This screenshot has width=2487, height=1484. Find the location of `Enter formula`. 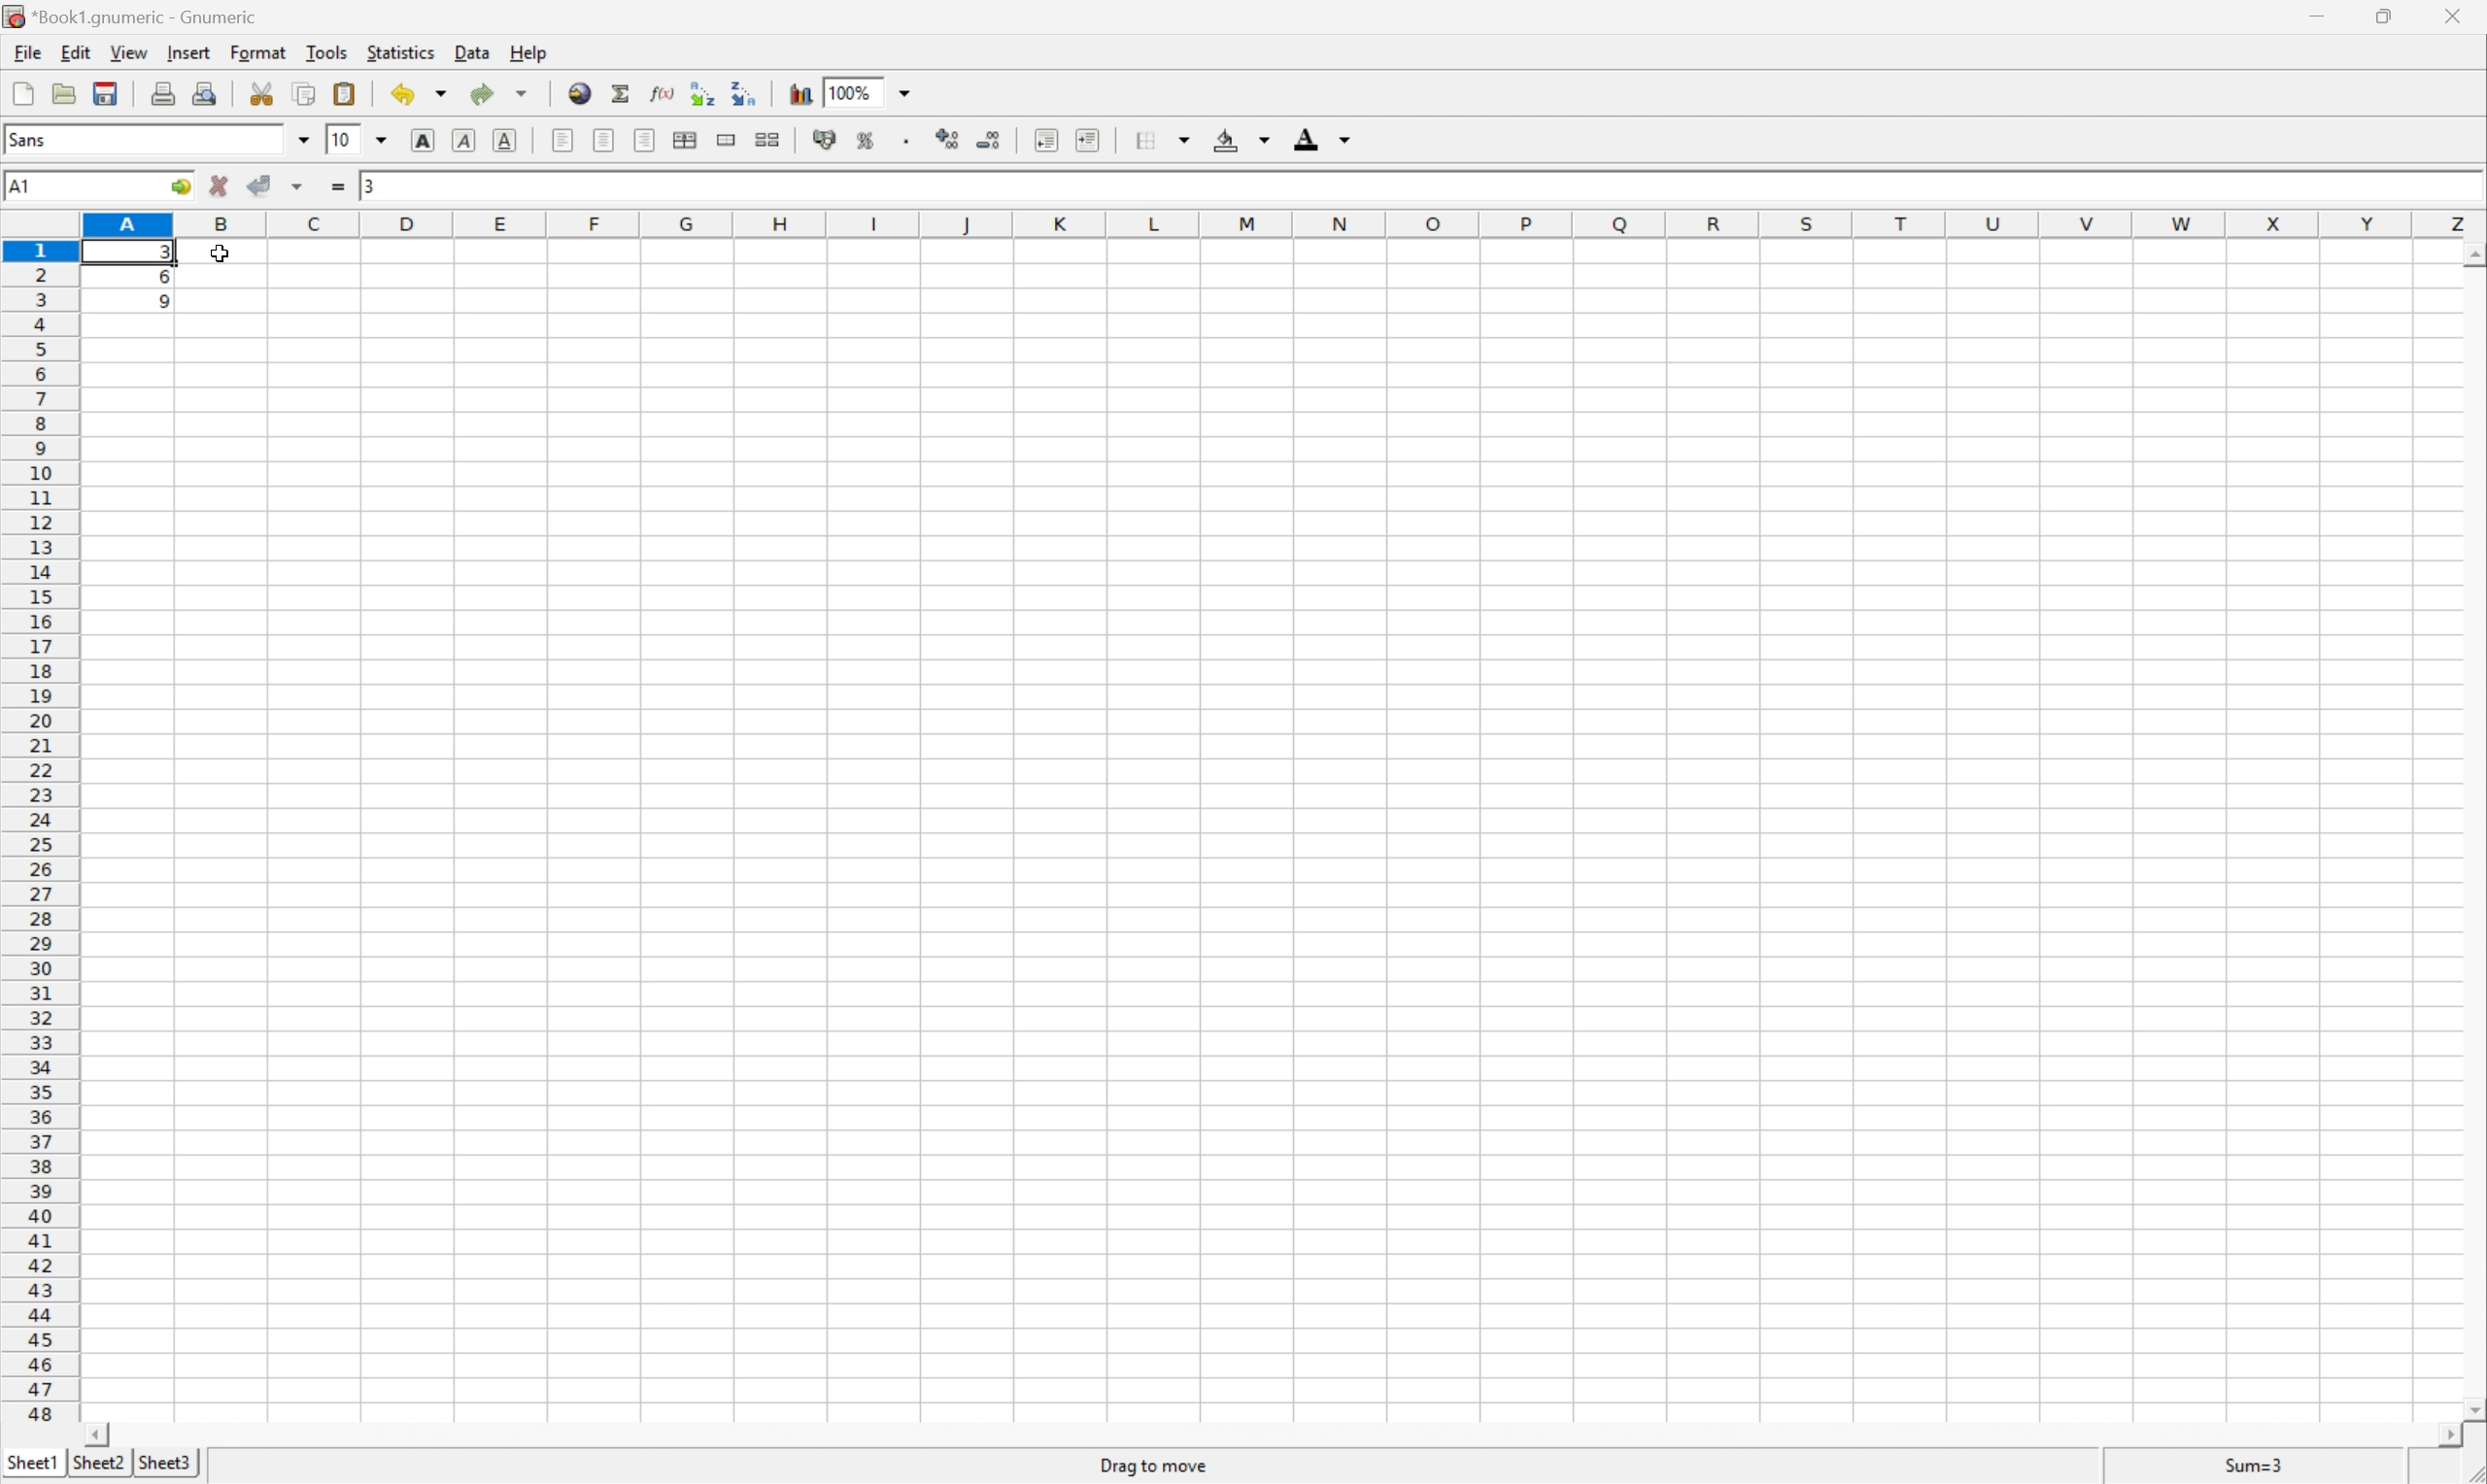

Enter formula is located at coordinates (336, 187).